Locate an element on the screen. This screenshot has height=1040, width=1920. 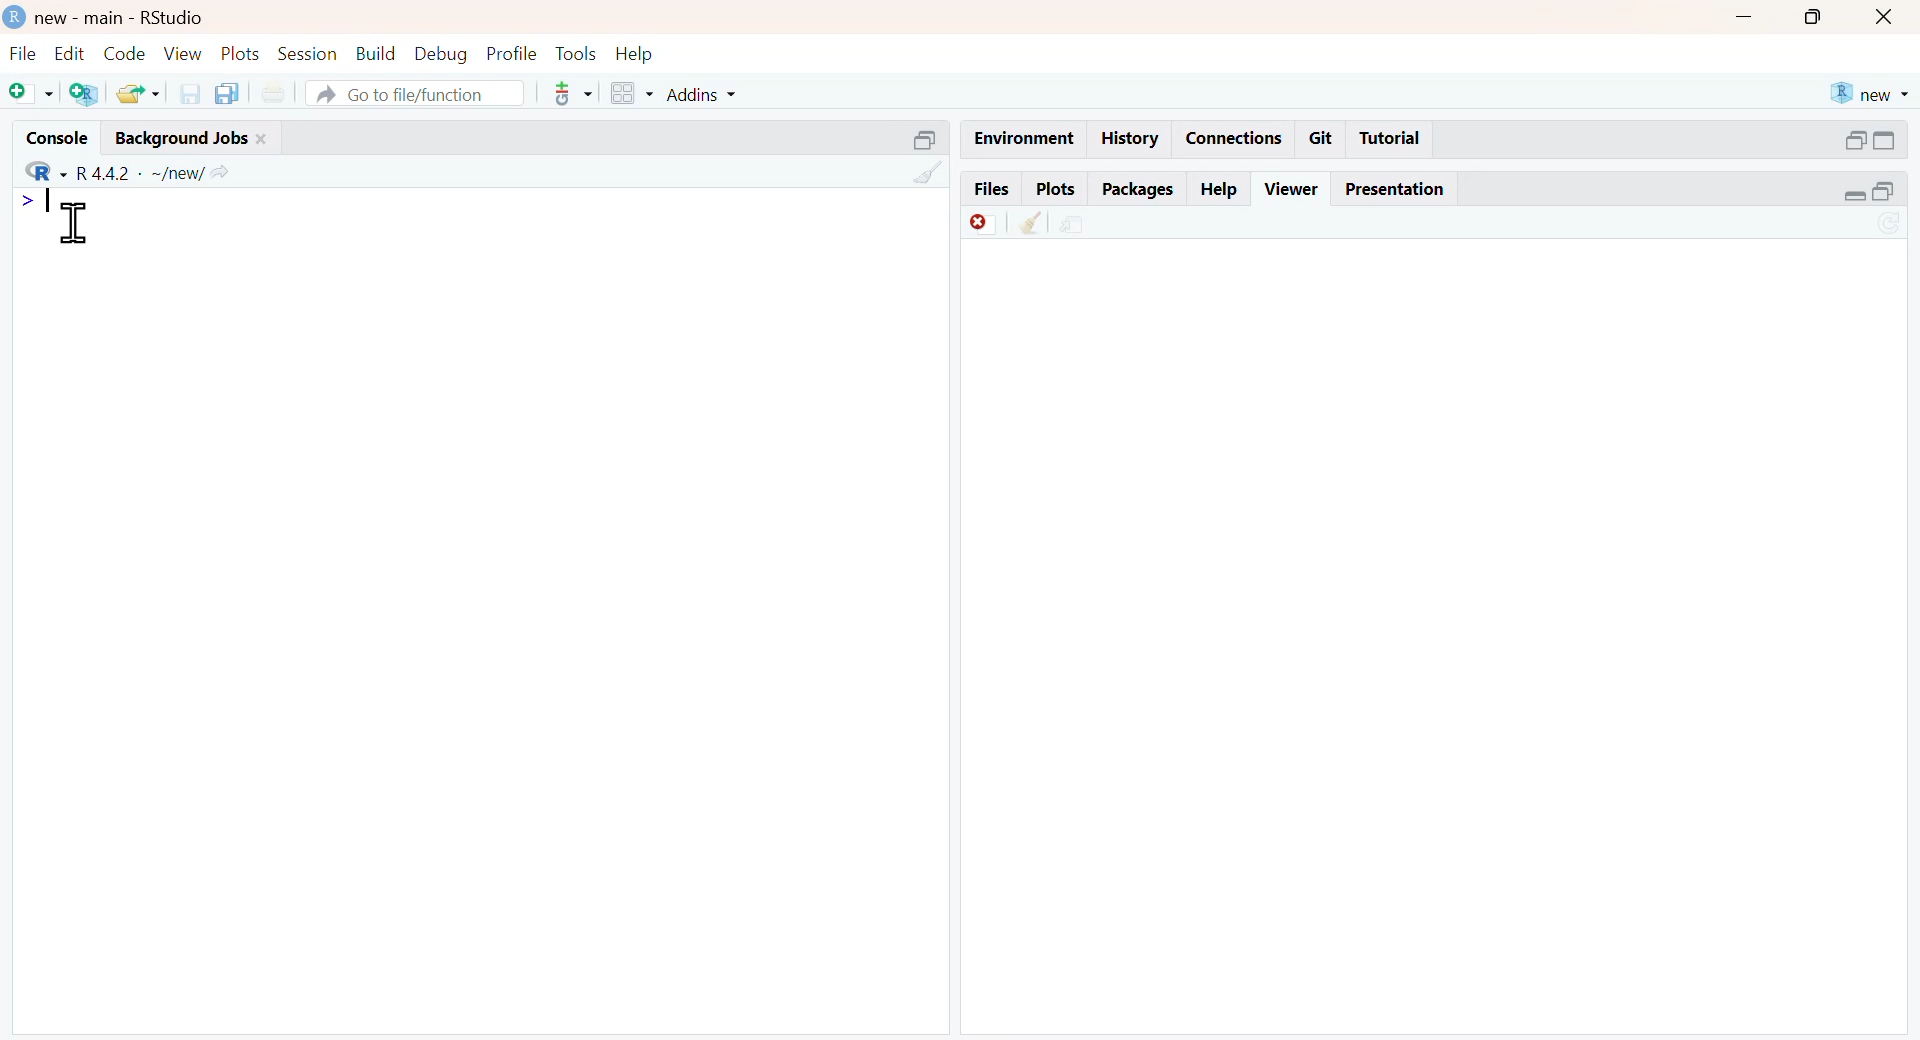
sync is located at coordinates (1890, 224).